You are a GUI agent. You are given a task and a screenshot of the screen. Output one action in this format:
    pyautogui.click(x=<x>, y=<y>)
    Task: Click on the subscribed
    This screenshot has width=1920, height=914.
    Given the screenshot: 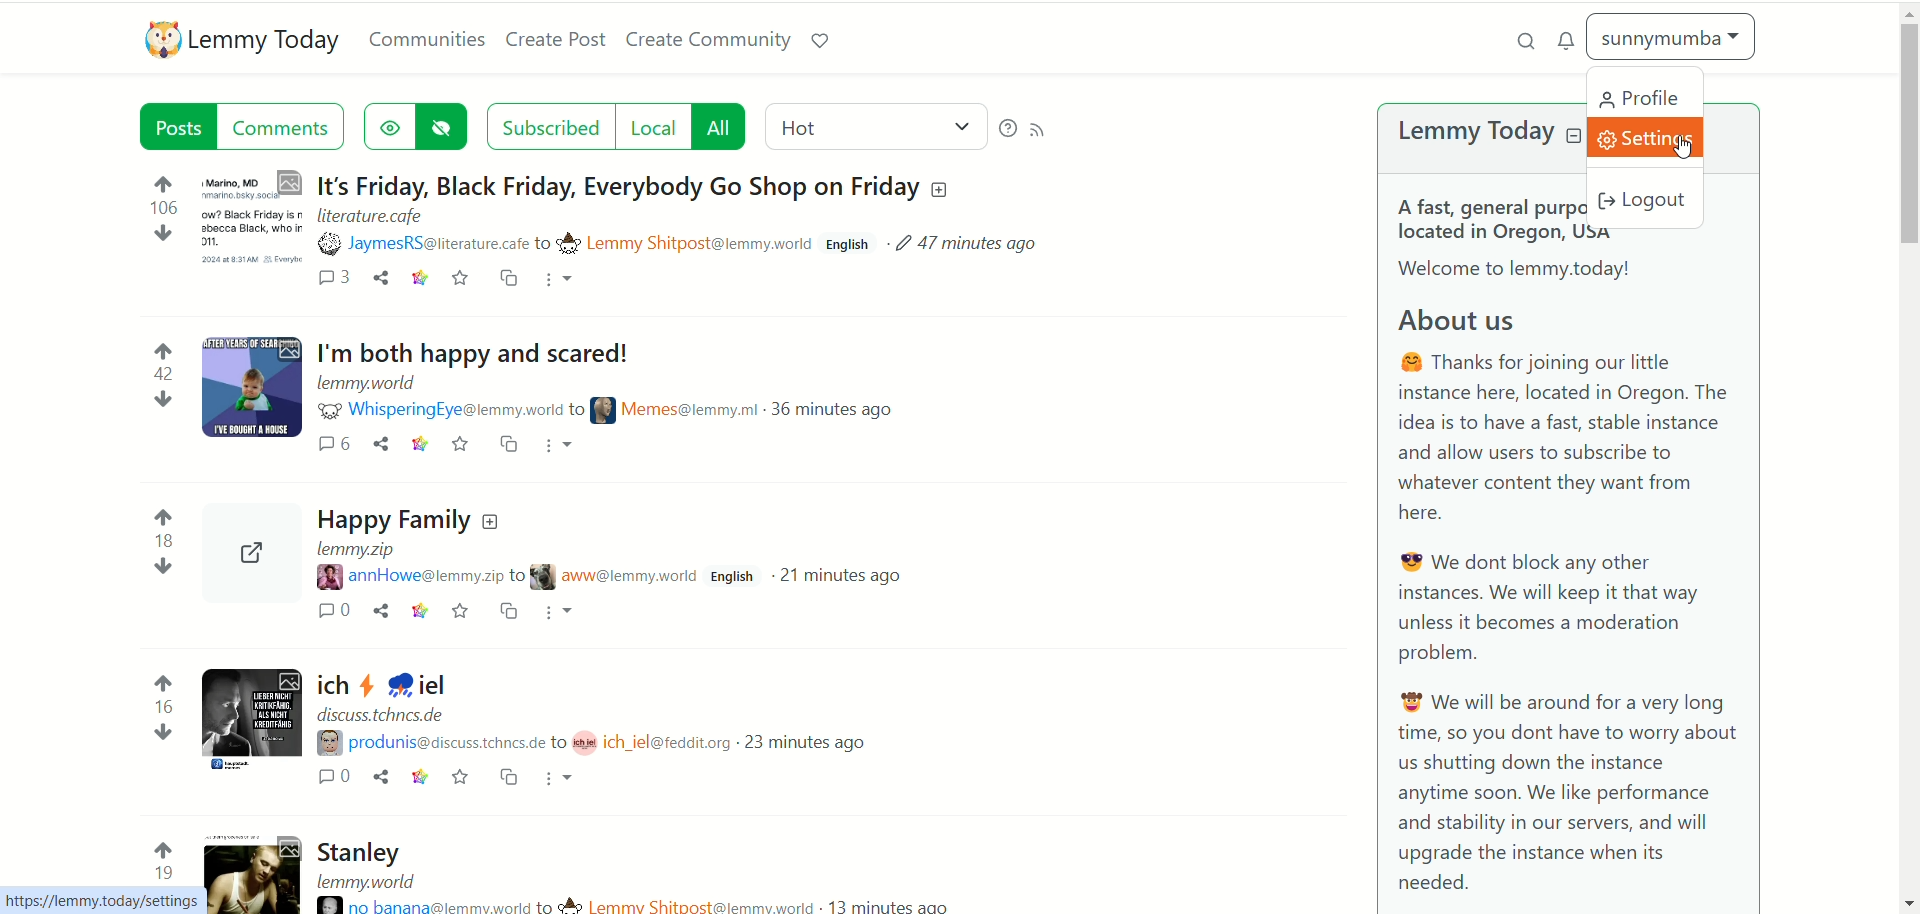 What is the action you would take?
    pyautogui.click(x=550, y=126)
    